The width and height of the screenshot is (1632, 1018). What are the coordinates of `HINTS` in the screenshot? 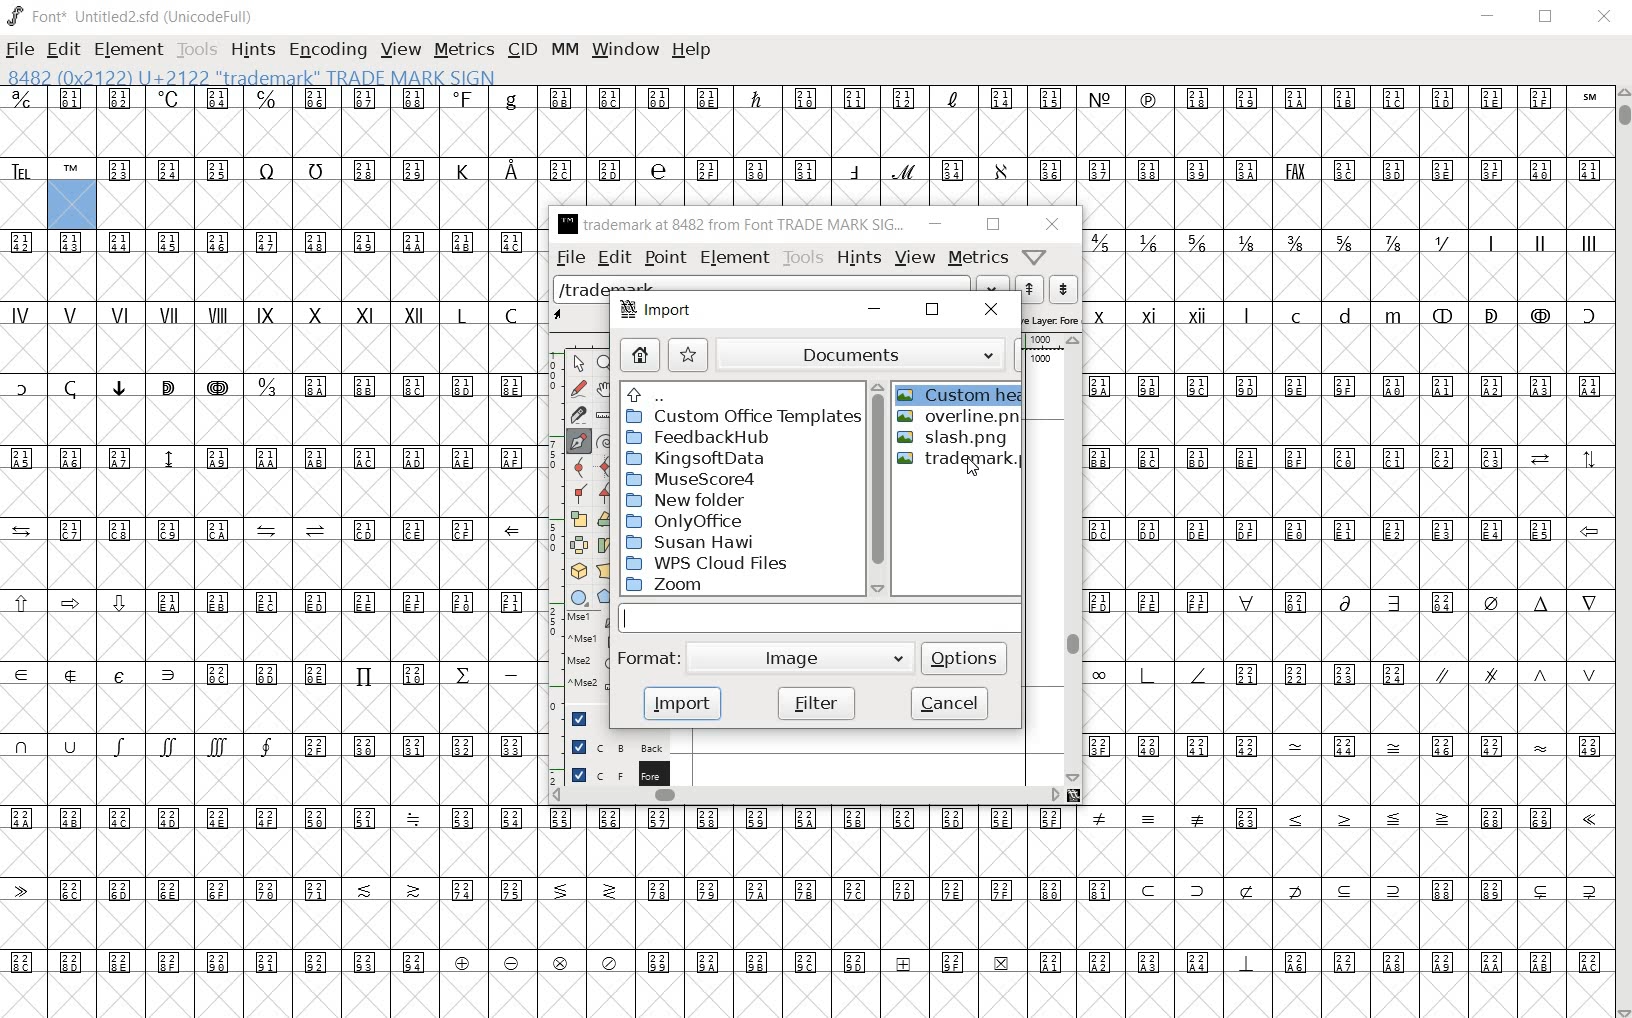 It's located at (251, 49).